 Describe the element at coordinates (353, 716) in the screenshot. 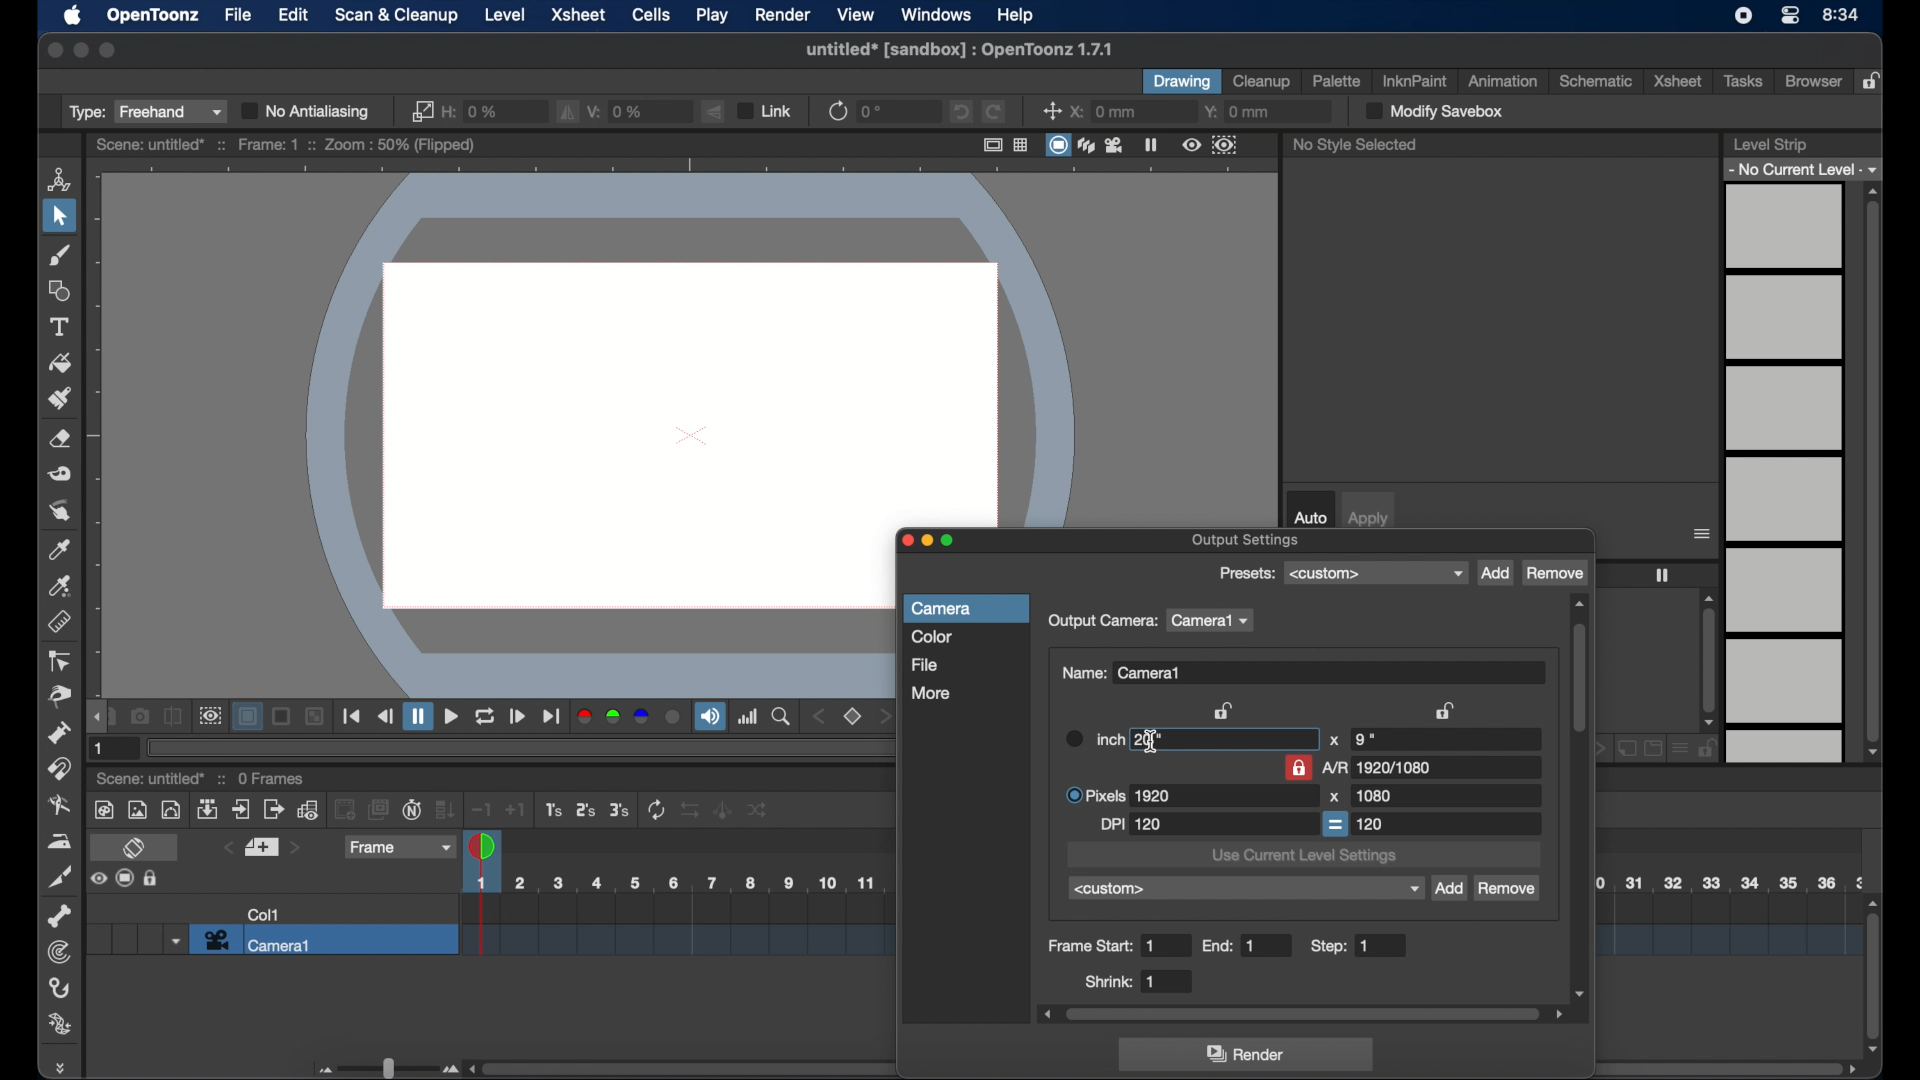

I see `playback controls` at that location.